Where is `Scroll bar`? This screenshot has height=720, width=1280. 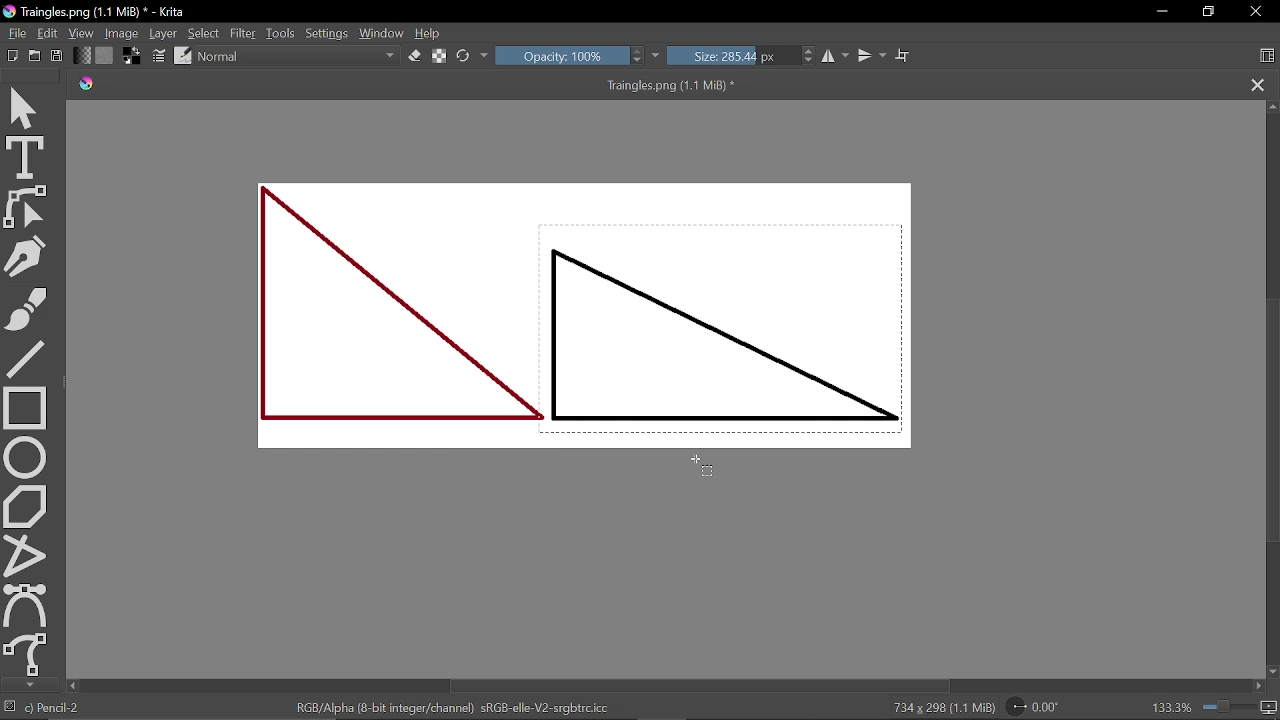 Scroll bar is located at coordinates (1270, 388).